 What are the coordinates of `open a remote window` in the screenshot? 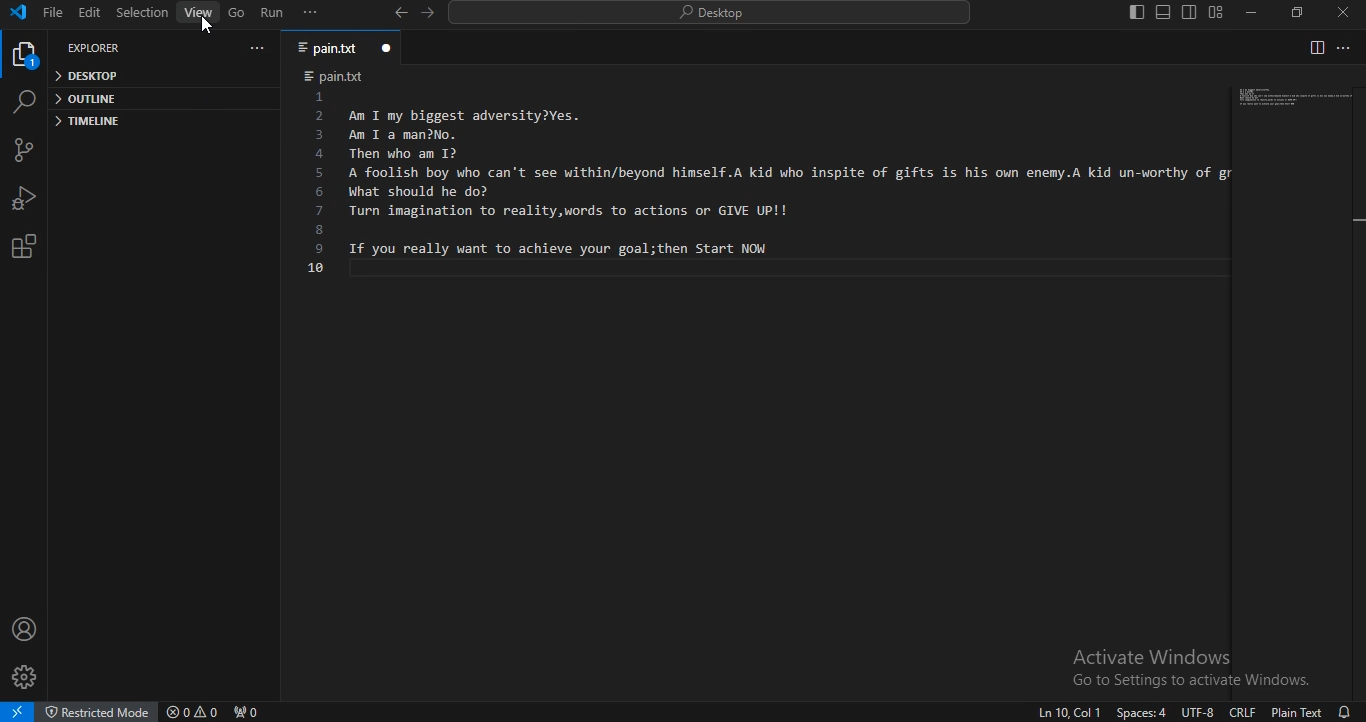 It's located at (17, 713).